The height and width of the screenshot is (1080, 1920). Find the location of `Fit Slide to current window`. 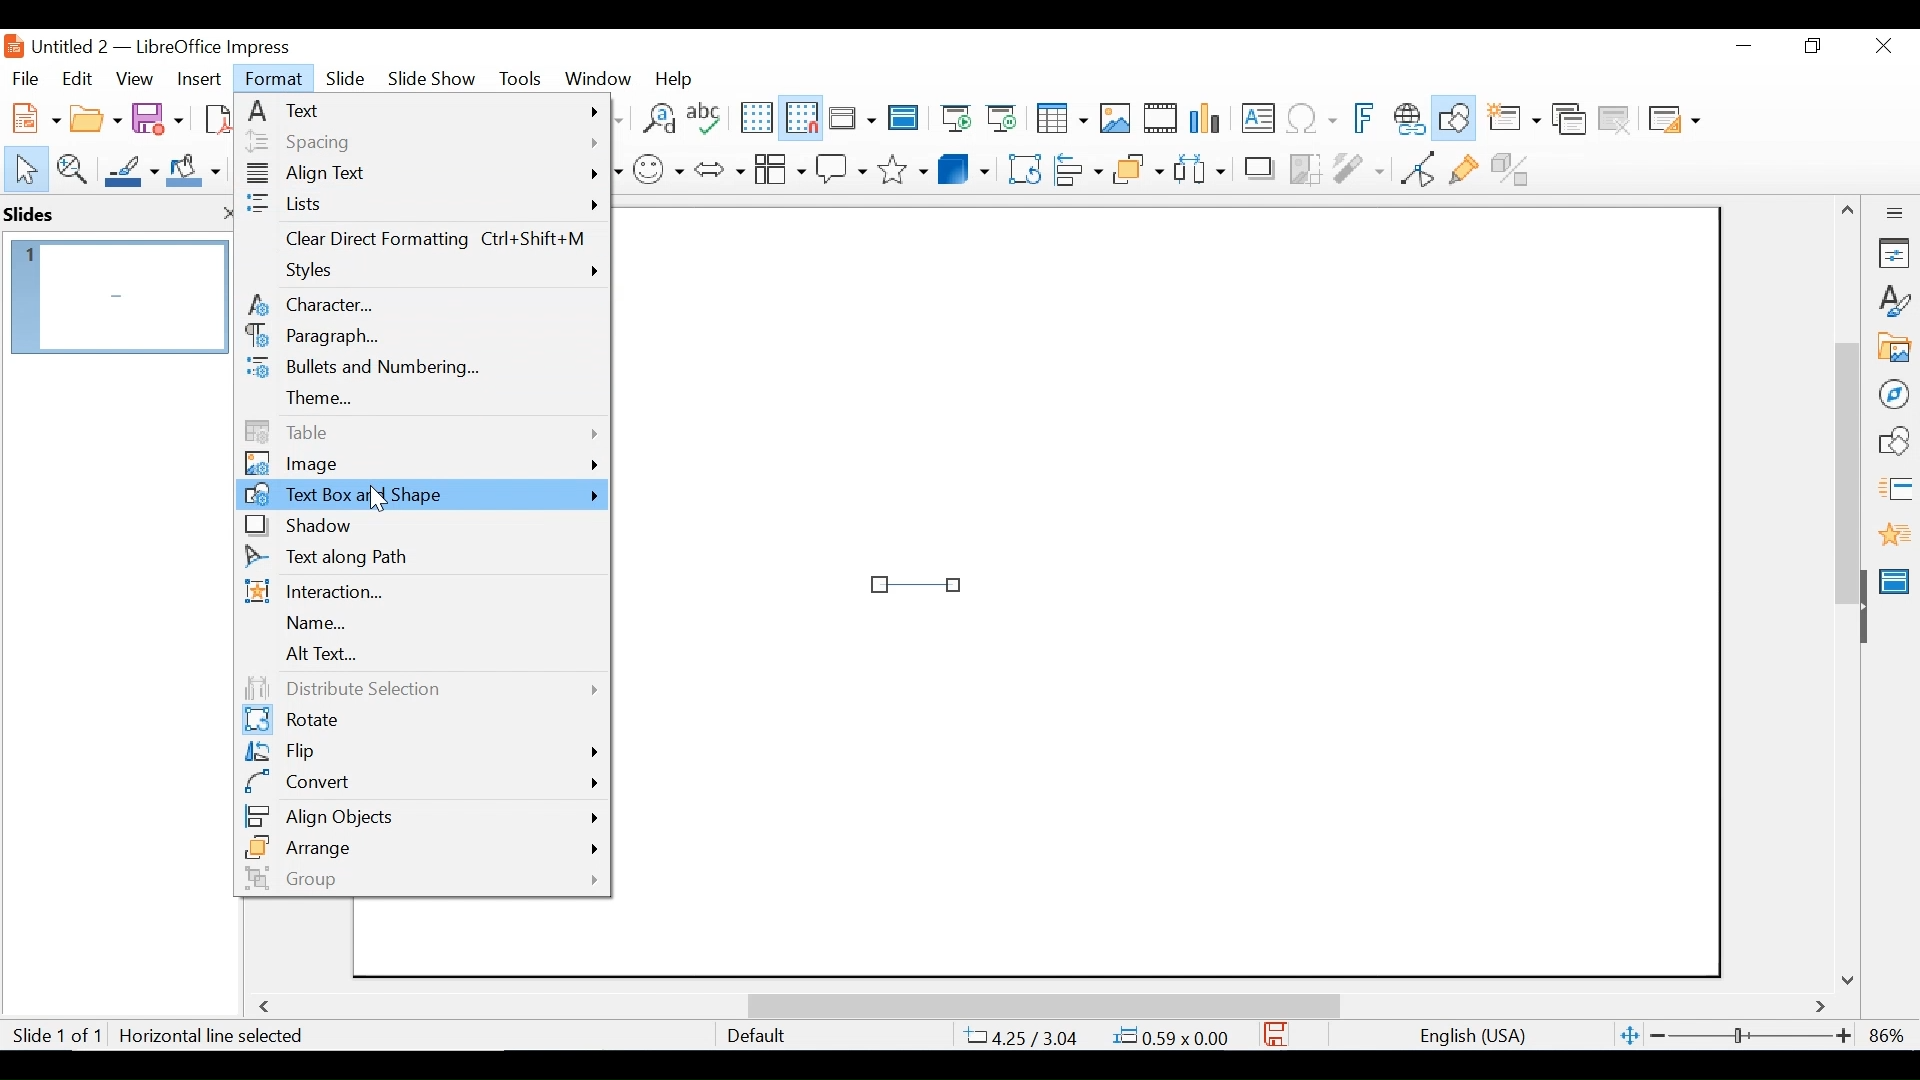

Fit Slide to current window is located at coordinates (1630, 1037).